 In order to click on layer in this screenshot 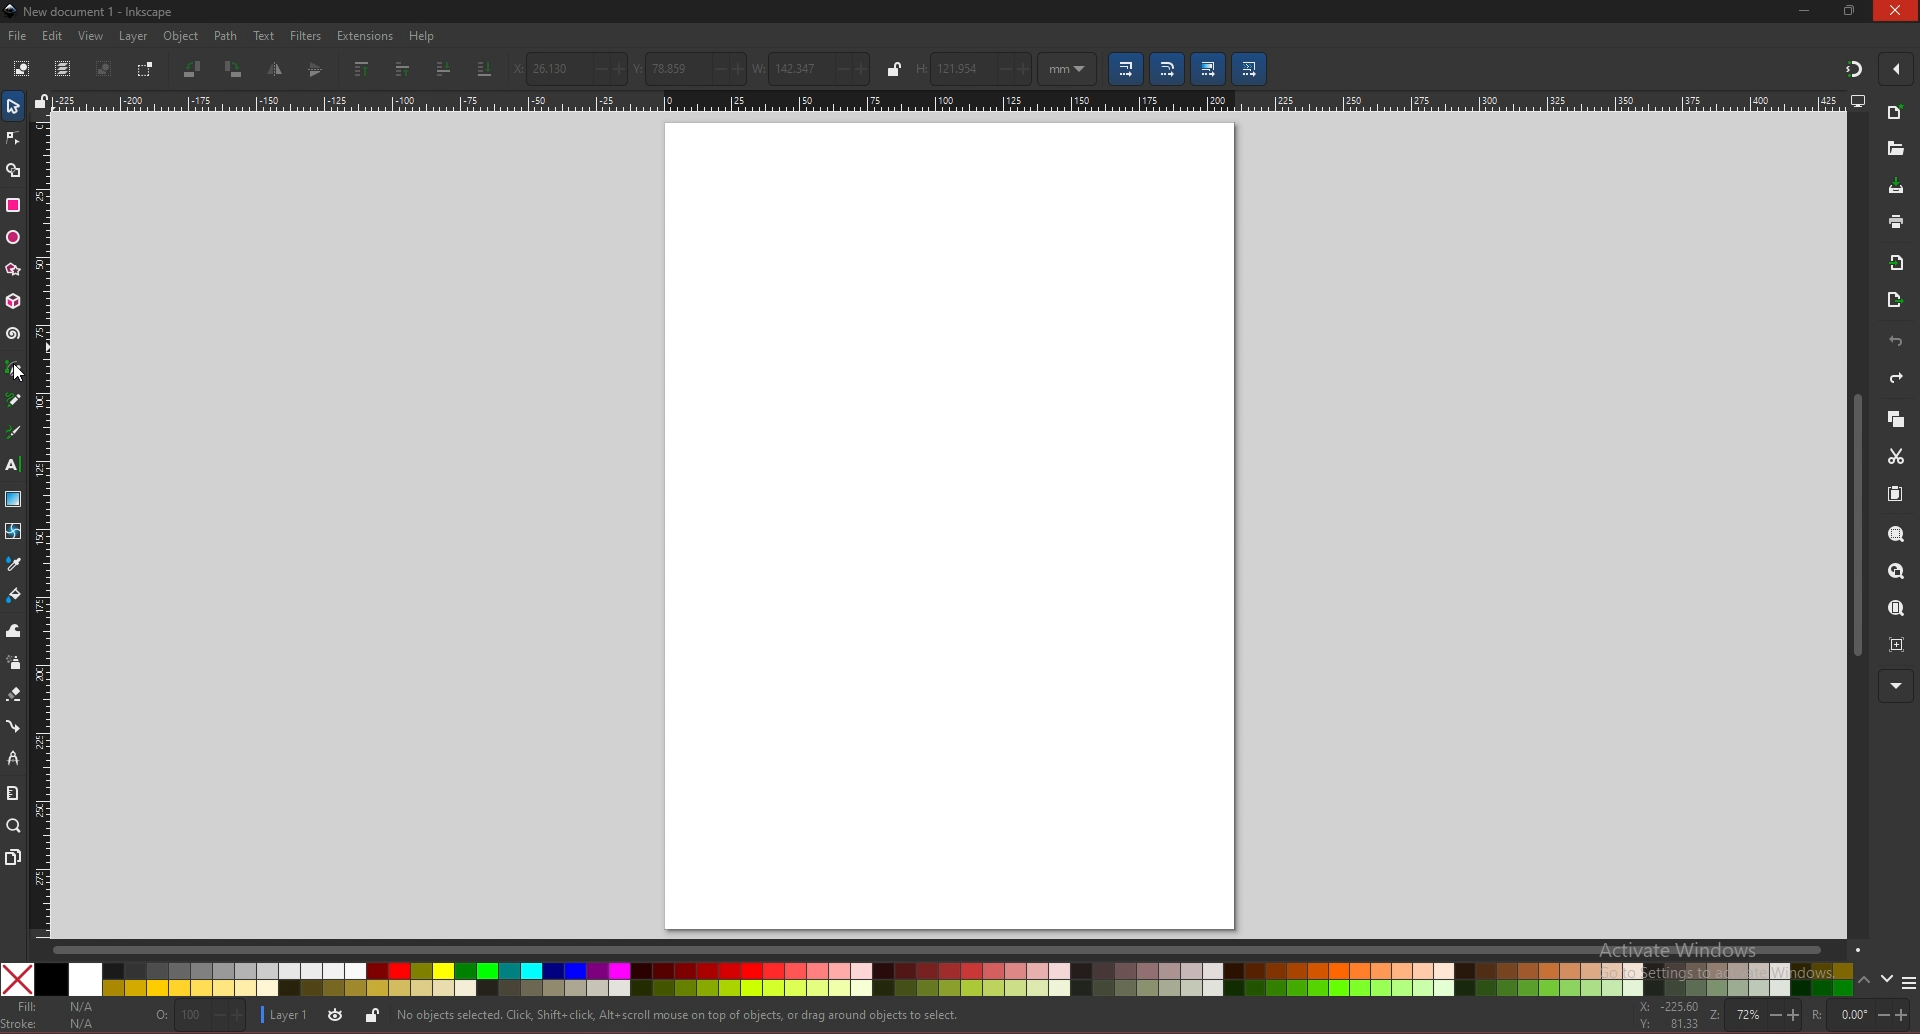, I will do `click(286, 1014)`.